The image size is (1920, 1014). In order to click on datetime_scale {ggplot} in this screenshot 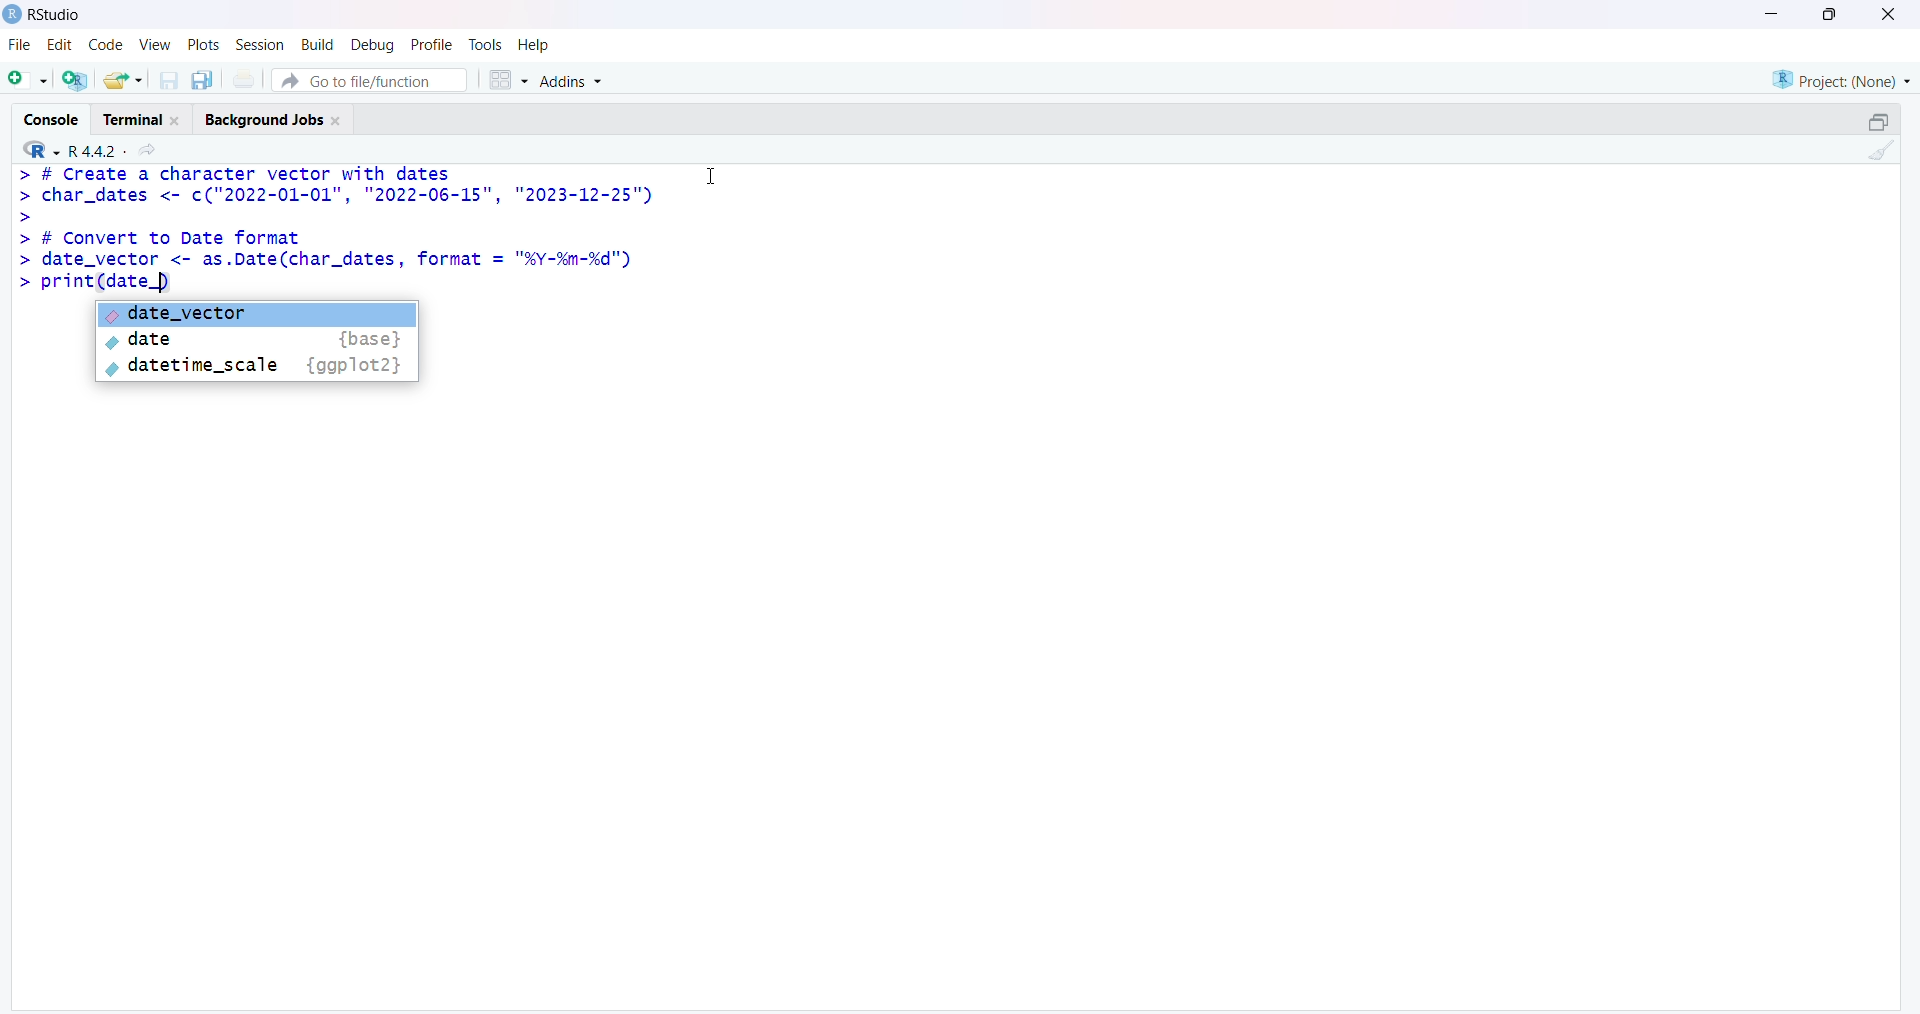, I will do `click(262, 368)`.